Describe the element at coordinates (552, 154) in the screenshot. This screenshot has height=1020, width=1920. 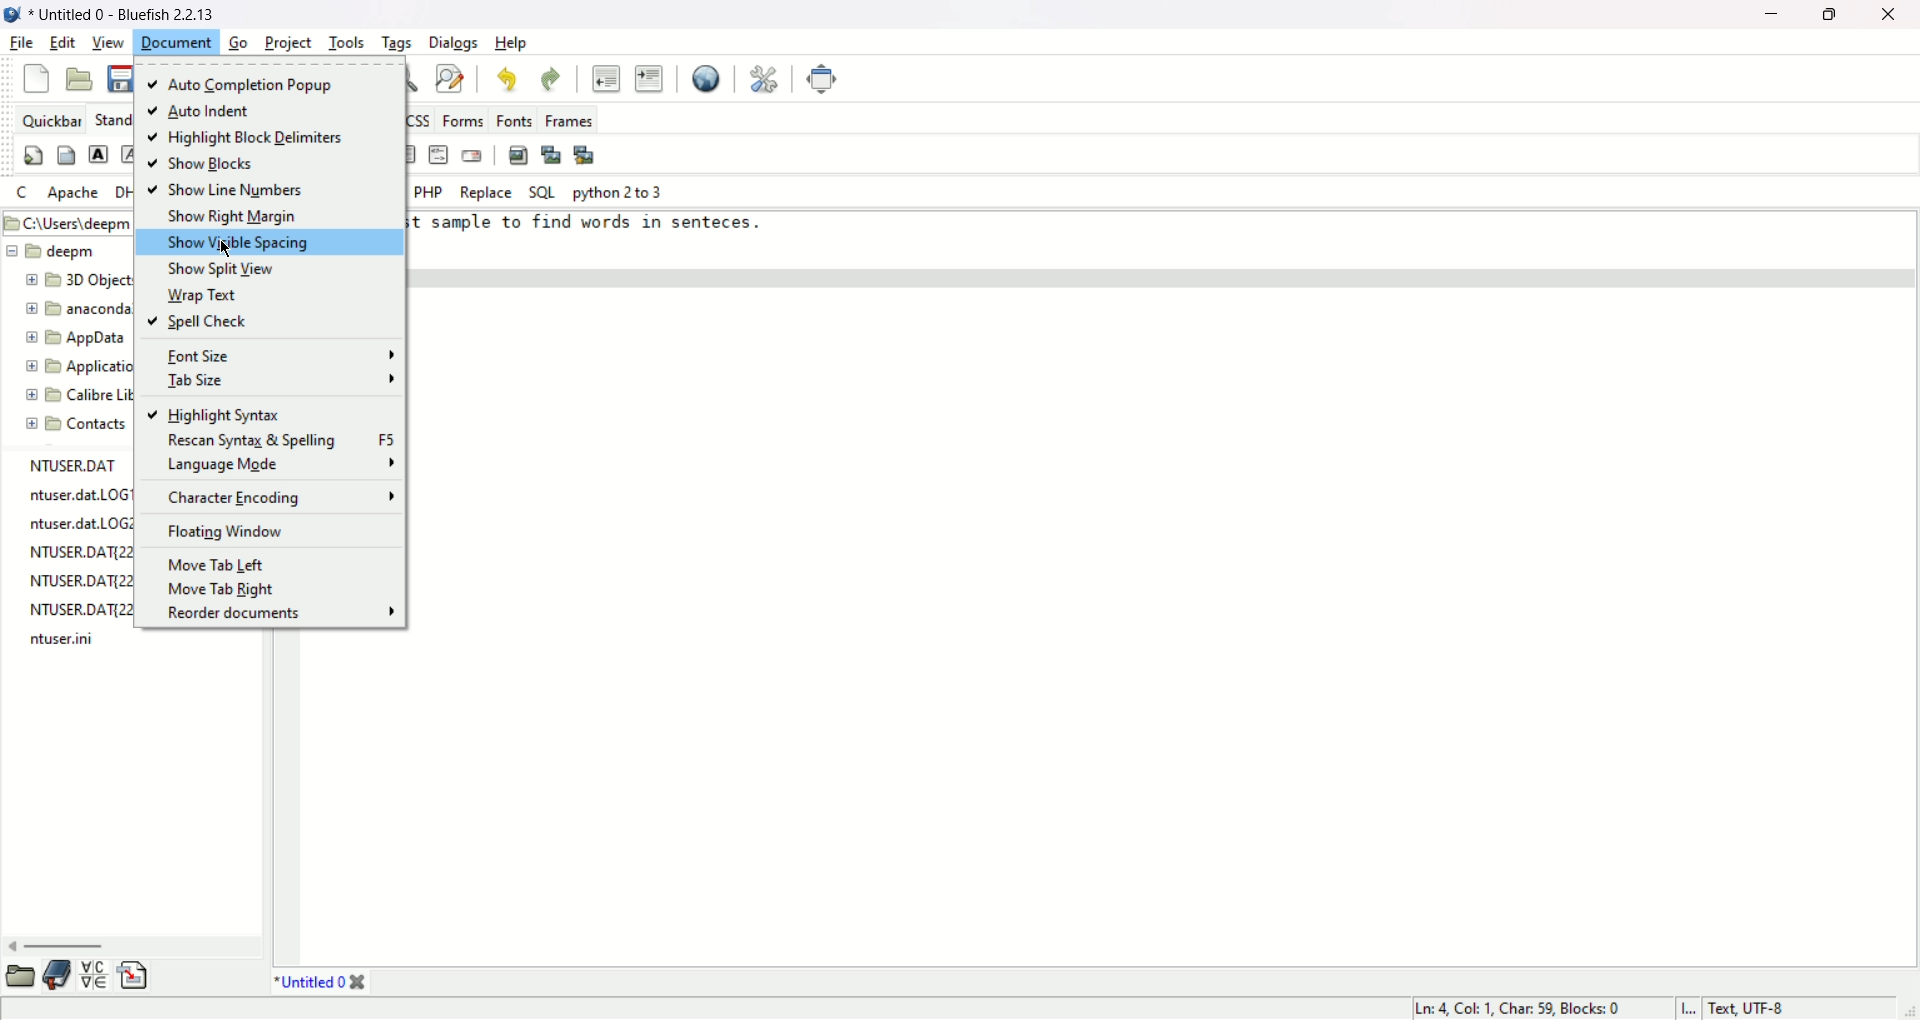
I see `insert thumbnail` at that location.